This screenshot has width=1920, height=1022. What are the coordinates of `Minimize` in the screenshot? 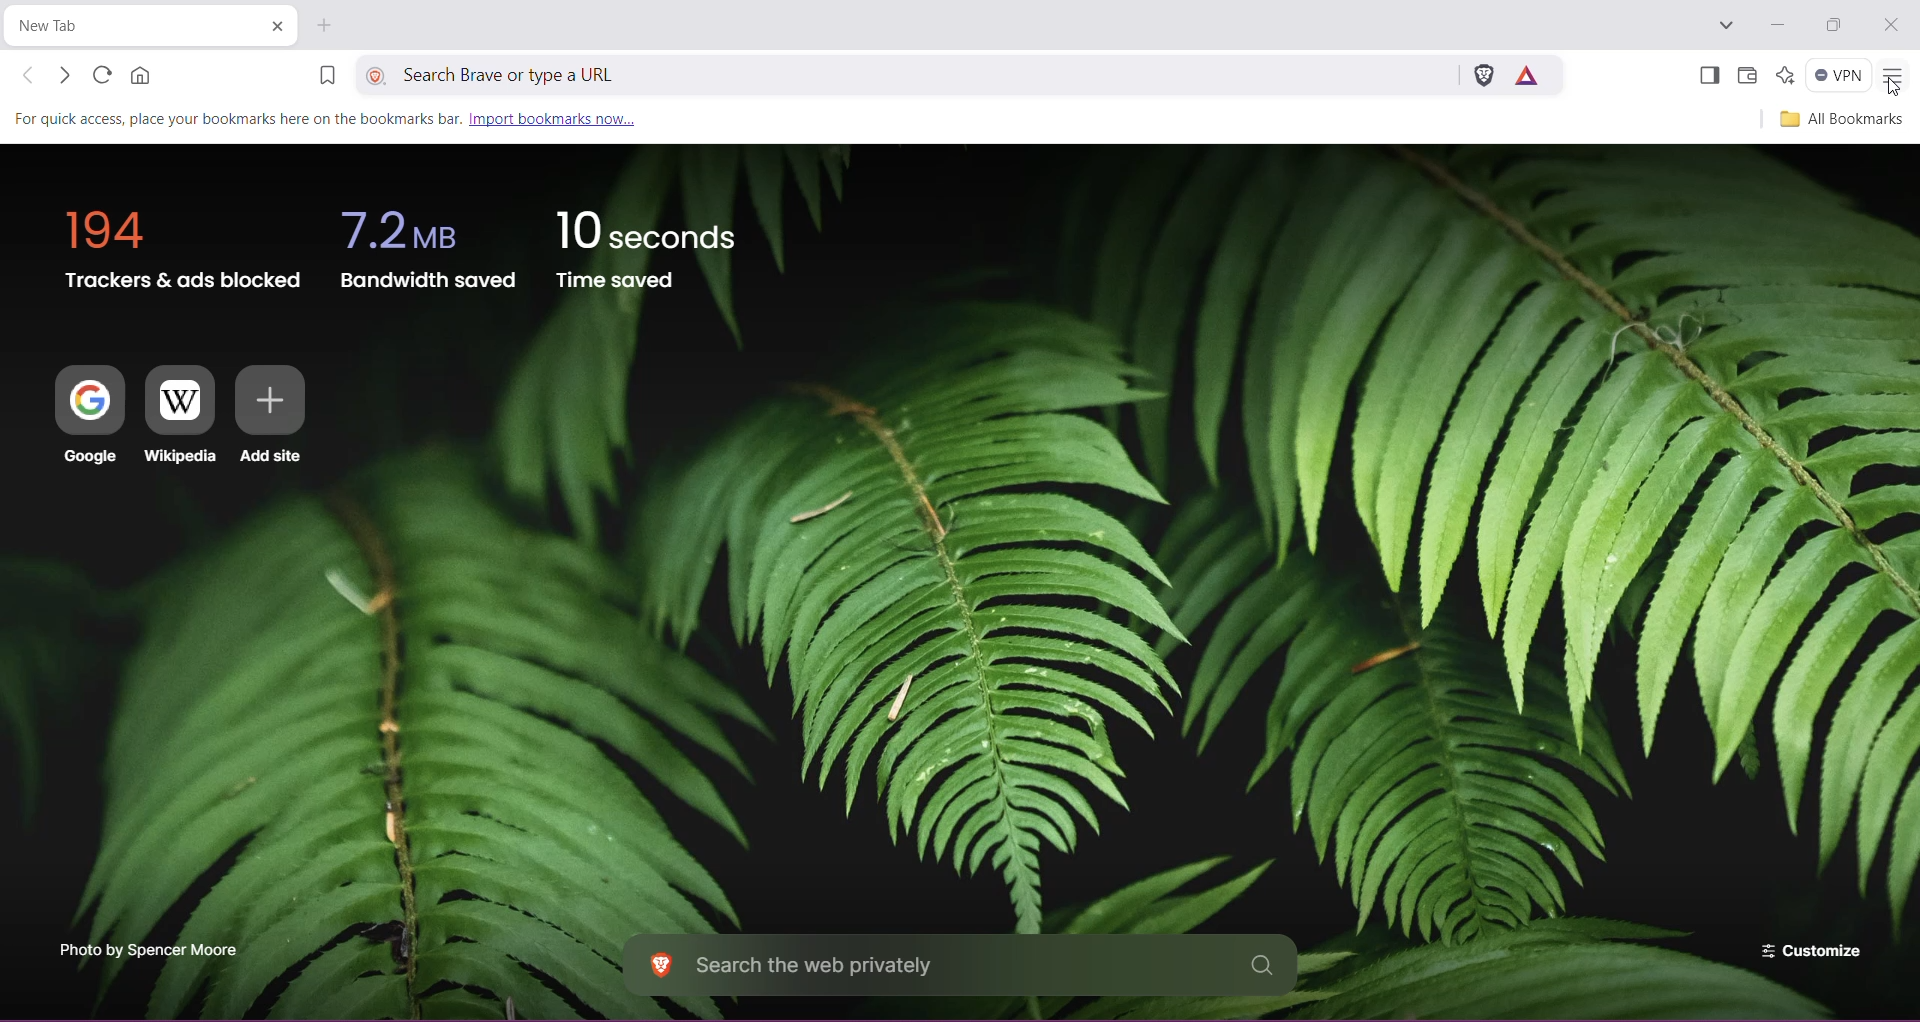 It's located at (1778, 25).